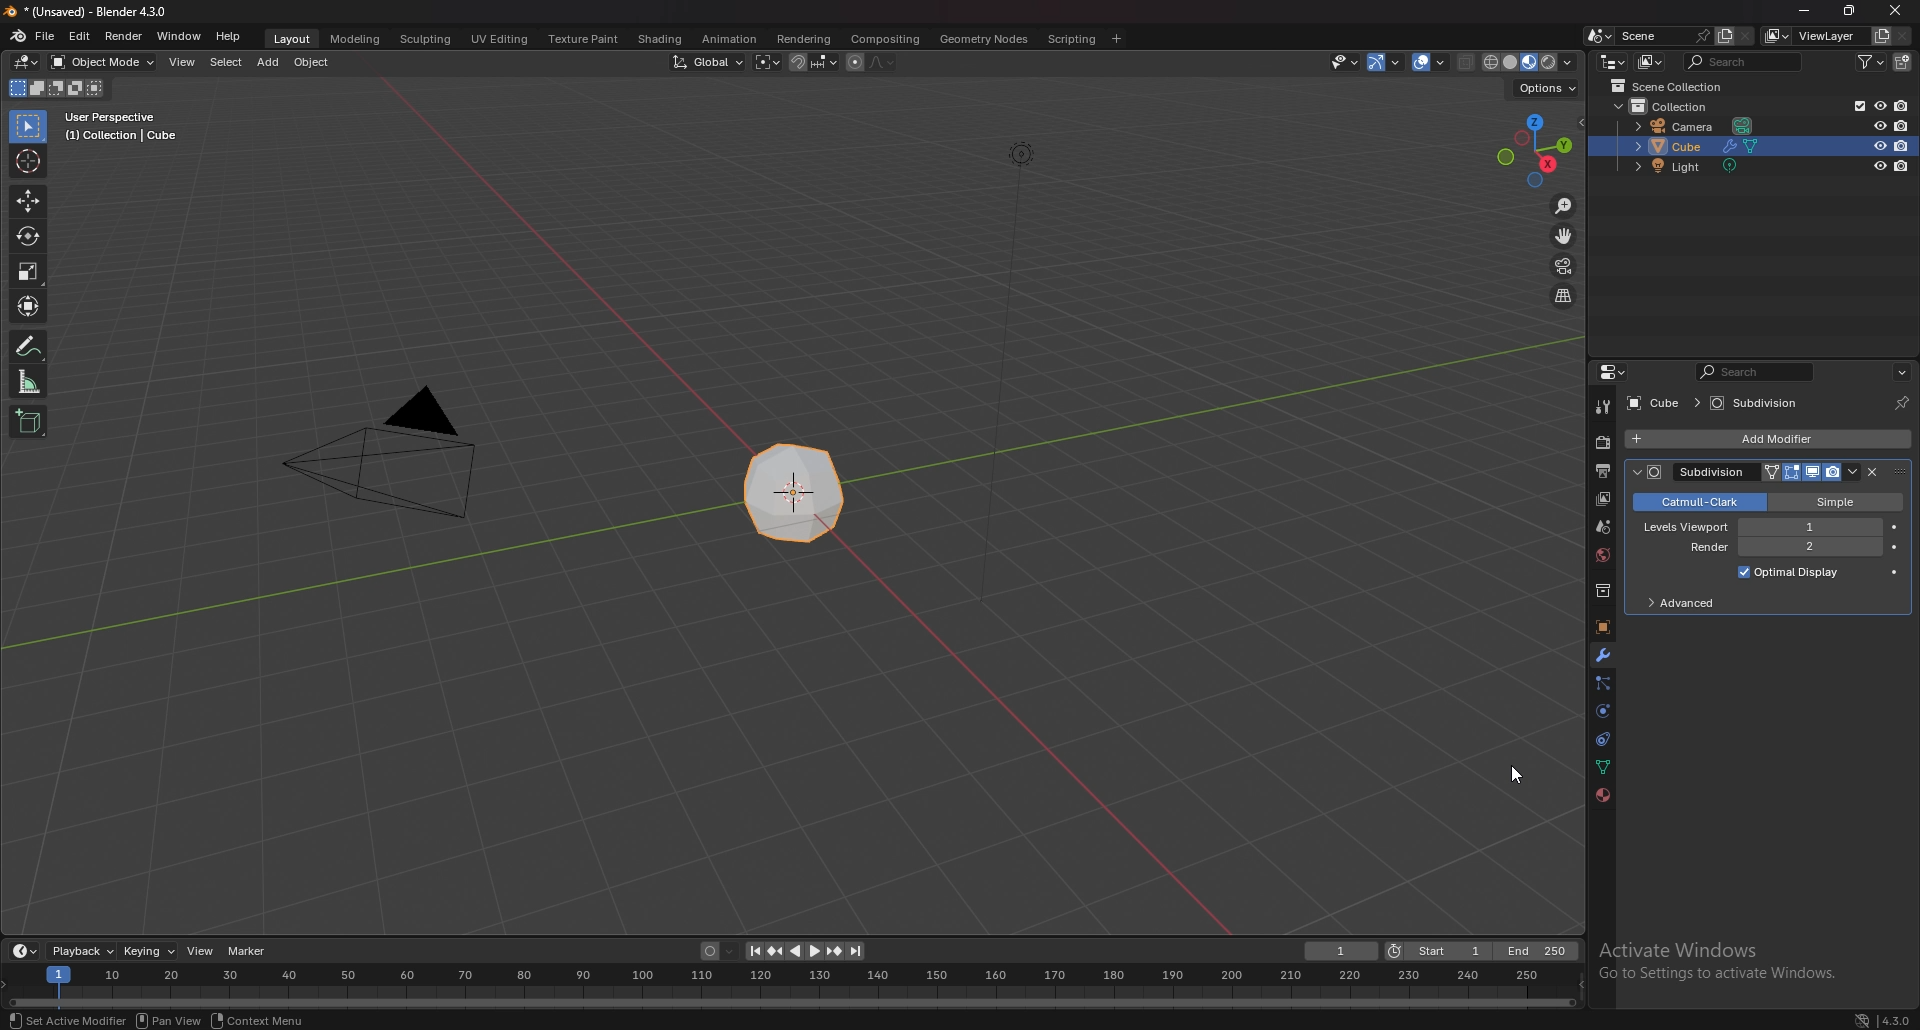  Describe the element at coordinates (1344, 62) in the screenshot. I see `visiblity and selectibility` at that location.